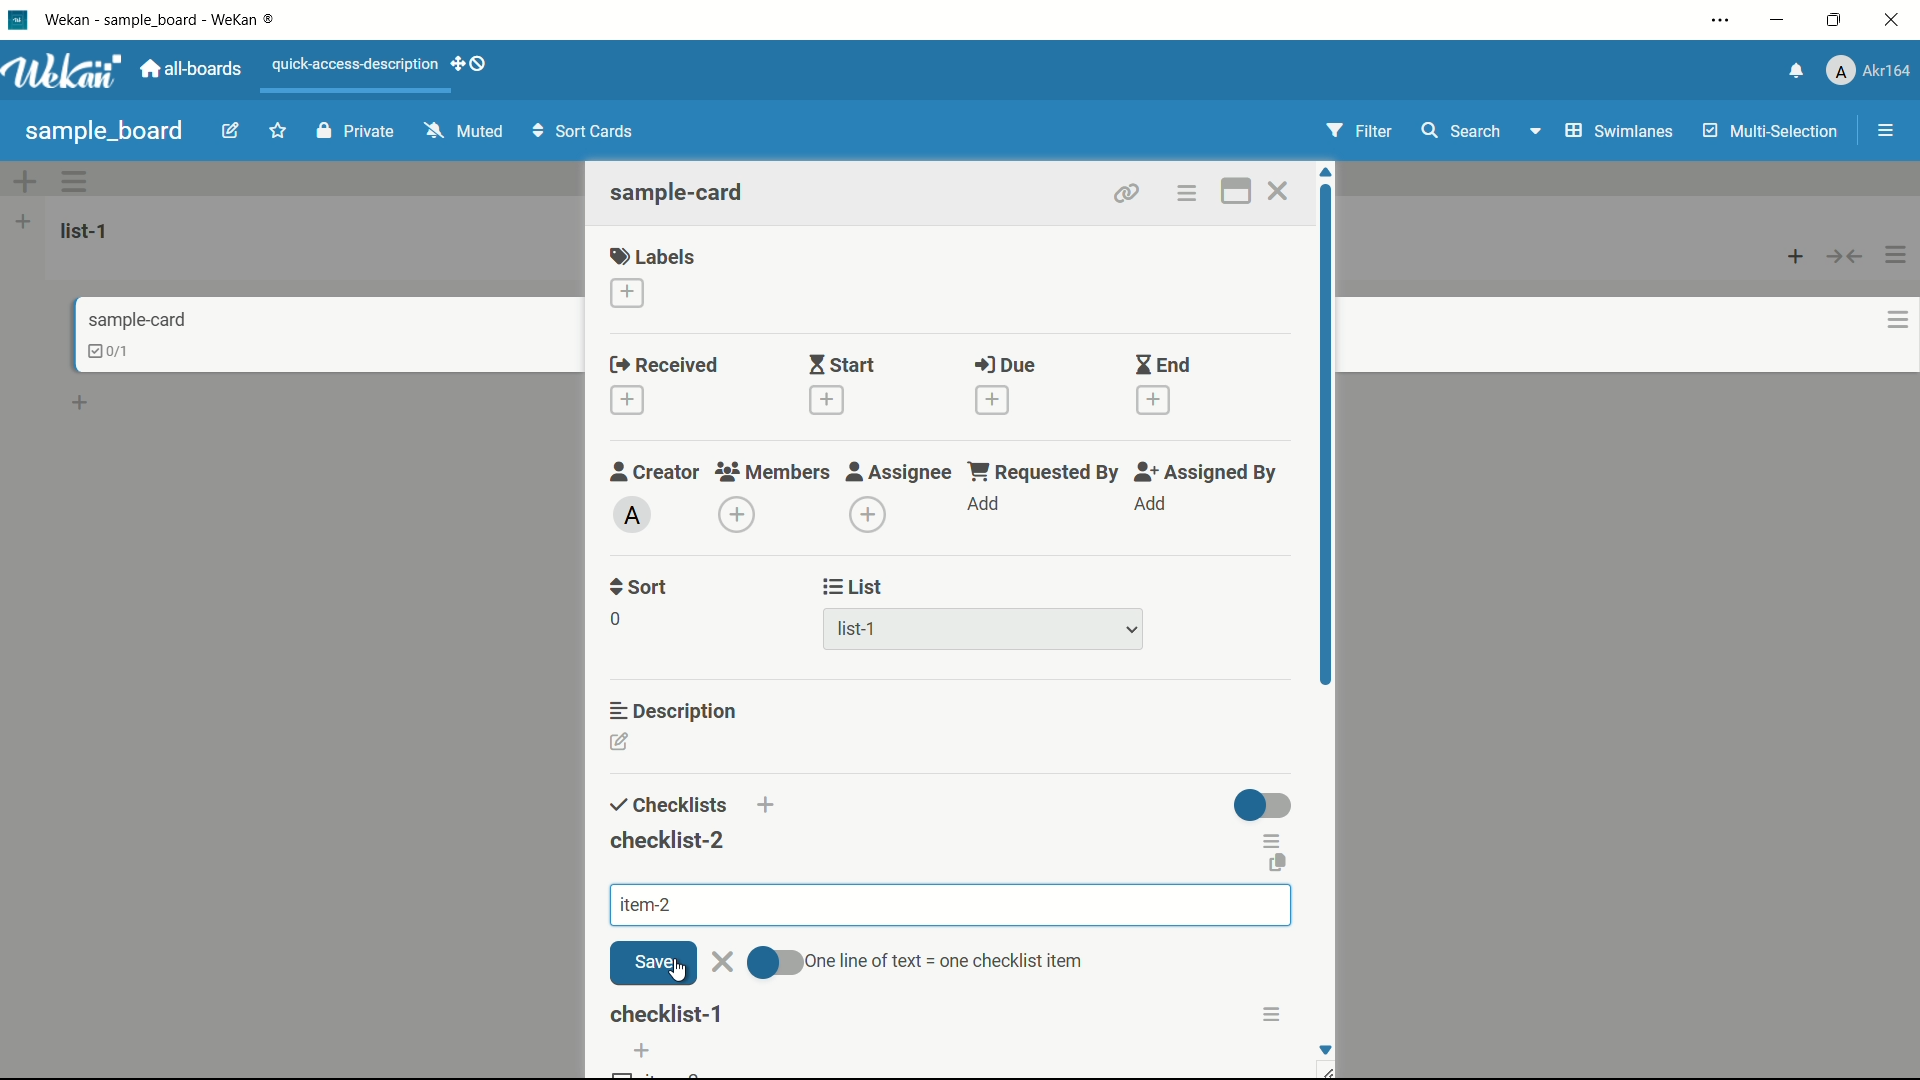  What do you see at coordinates (1897, 255) in the screenshot?
I see `list actions` at bounding box center [1897, 255].